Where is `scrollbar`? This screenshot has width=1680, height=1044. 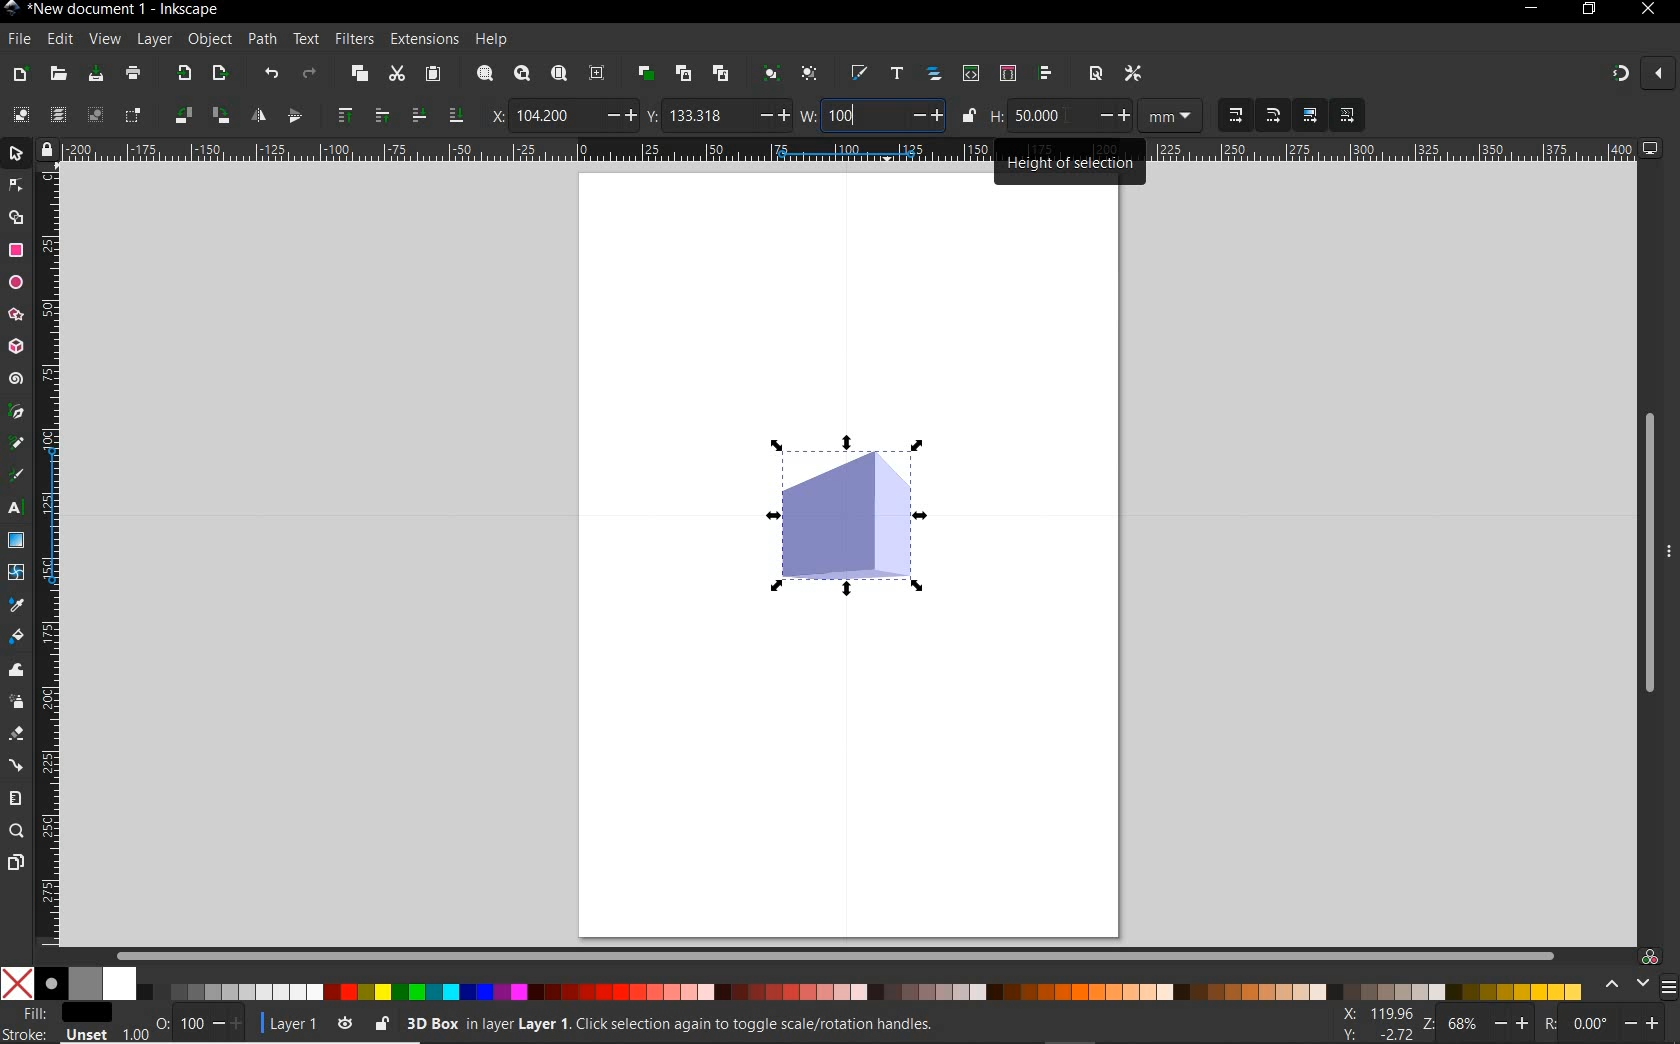
scrollbar is located at coordinates (1645, 551).